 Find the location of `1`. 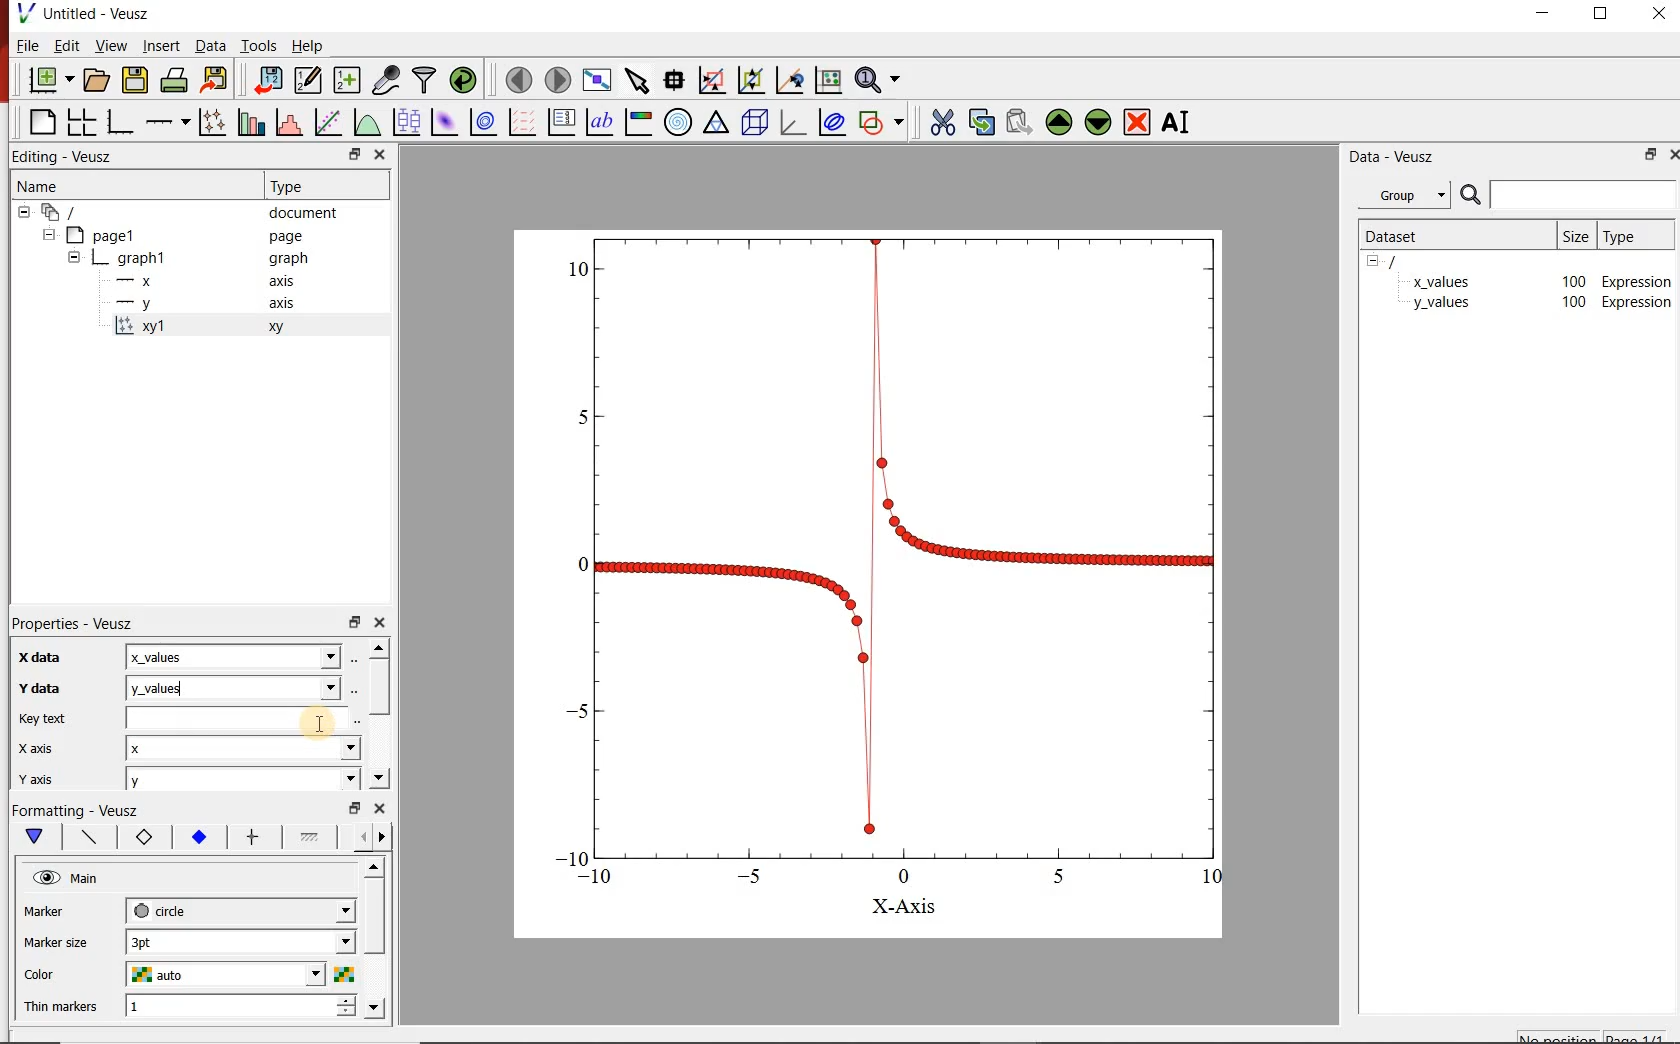

1 is located at coordinates (244, 1004).